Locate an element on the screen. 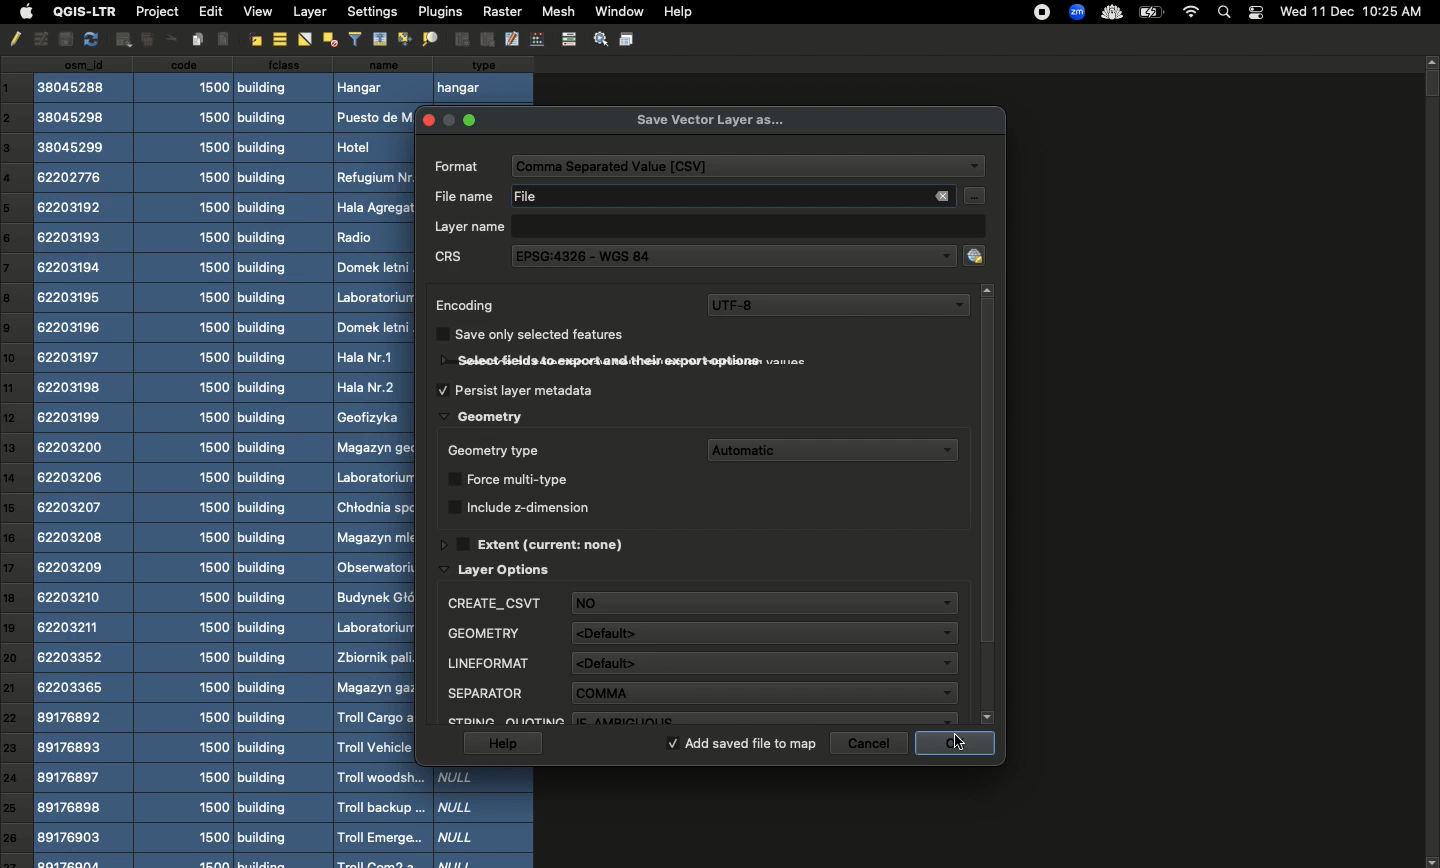 The image size is (1440, 868). format is located at coordinates (457, 164).